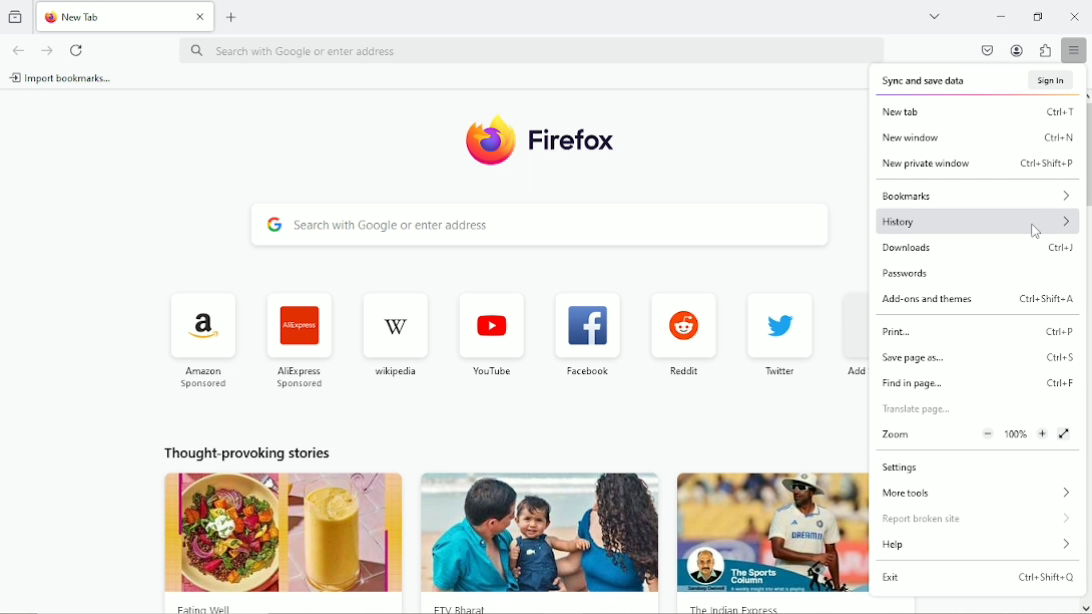 This screenshot has width=1092, height=614. Describe the element at coordinates (393, 372) in the screenshot. I see `wikipedia` at that location.